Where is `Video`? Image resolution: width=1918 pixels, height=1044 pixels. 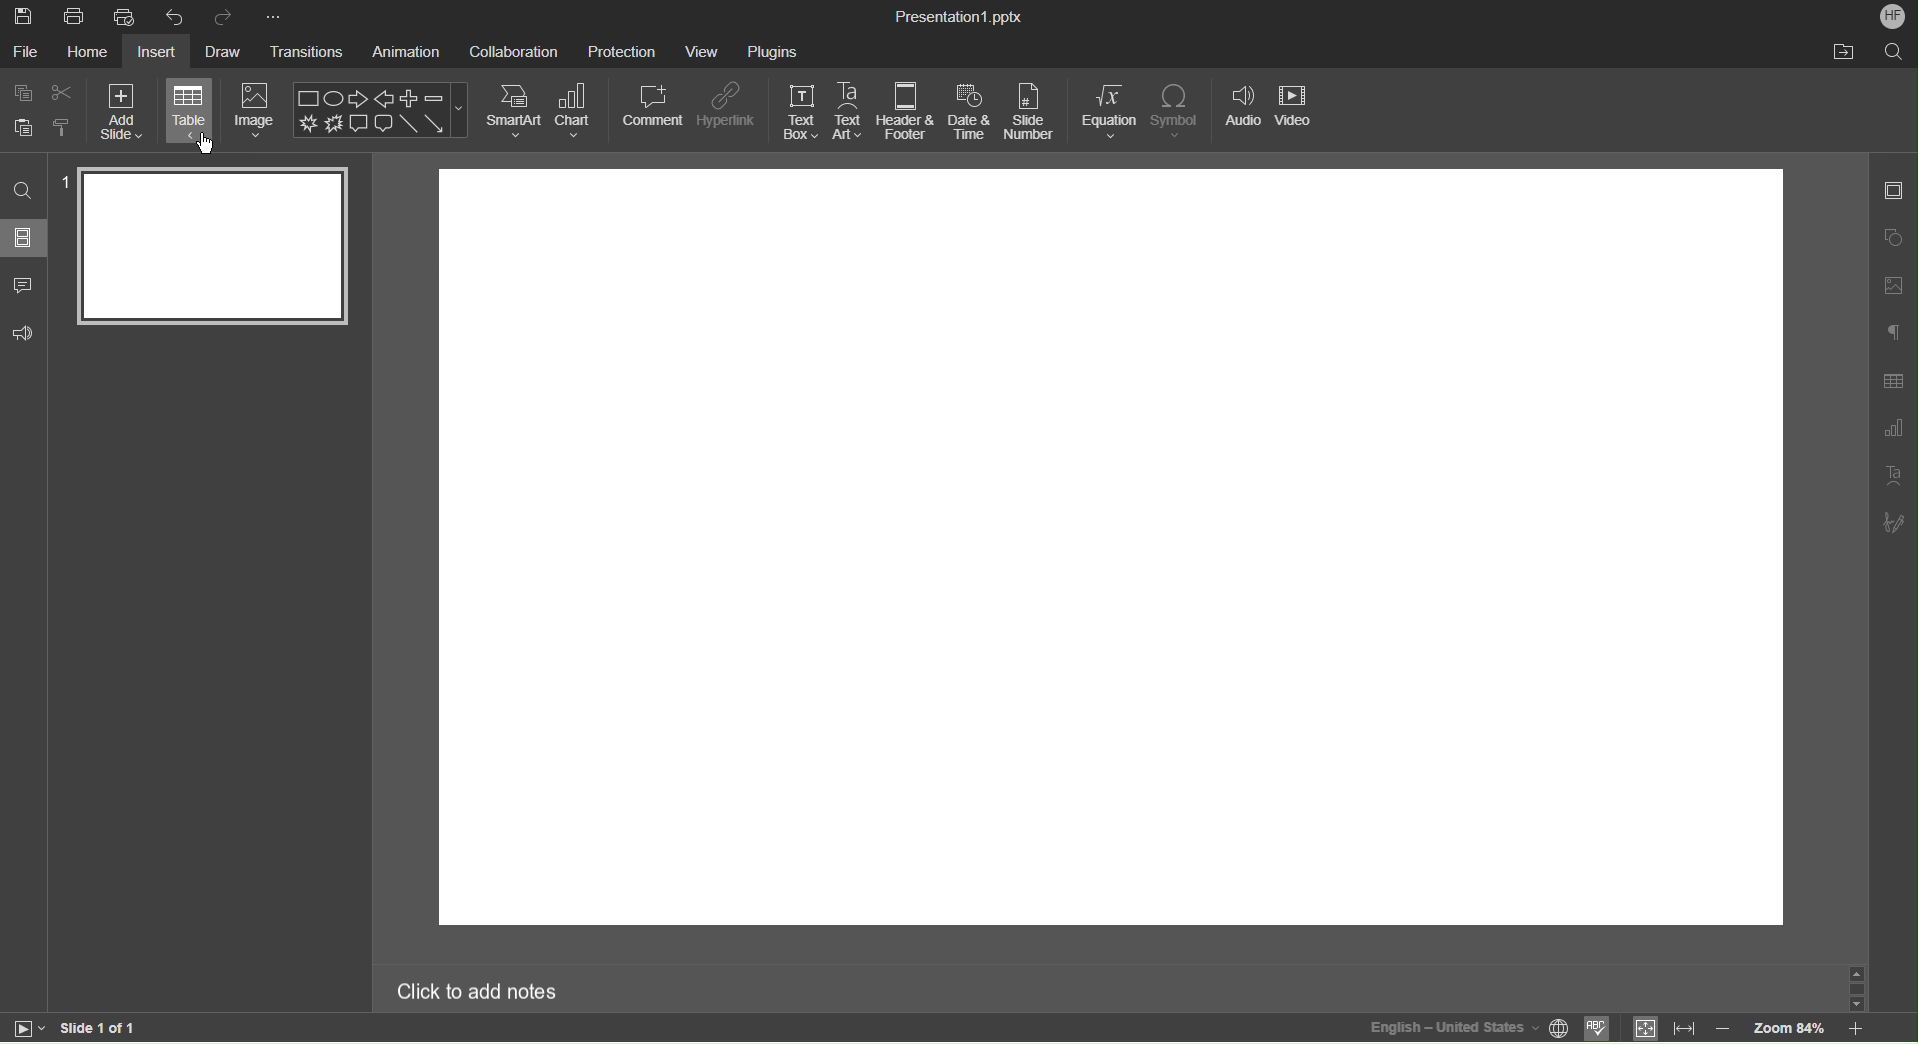
Video is located at coordinates (1295, 110).